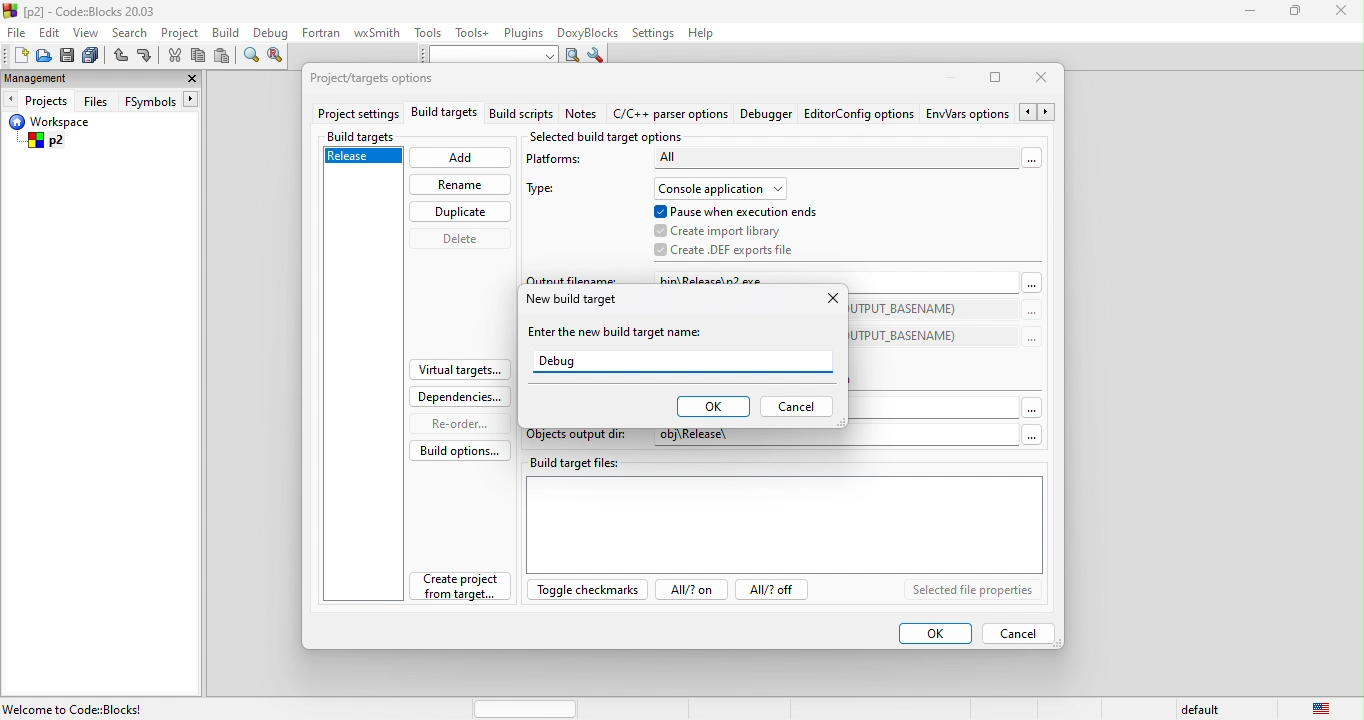 The image size is (1364, 720). I want to click on find , so click(249, 57).